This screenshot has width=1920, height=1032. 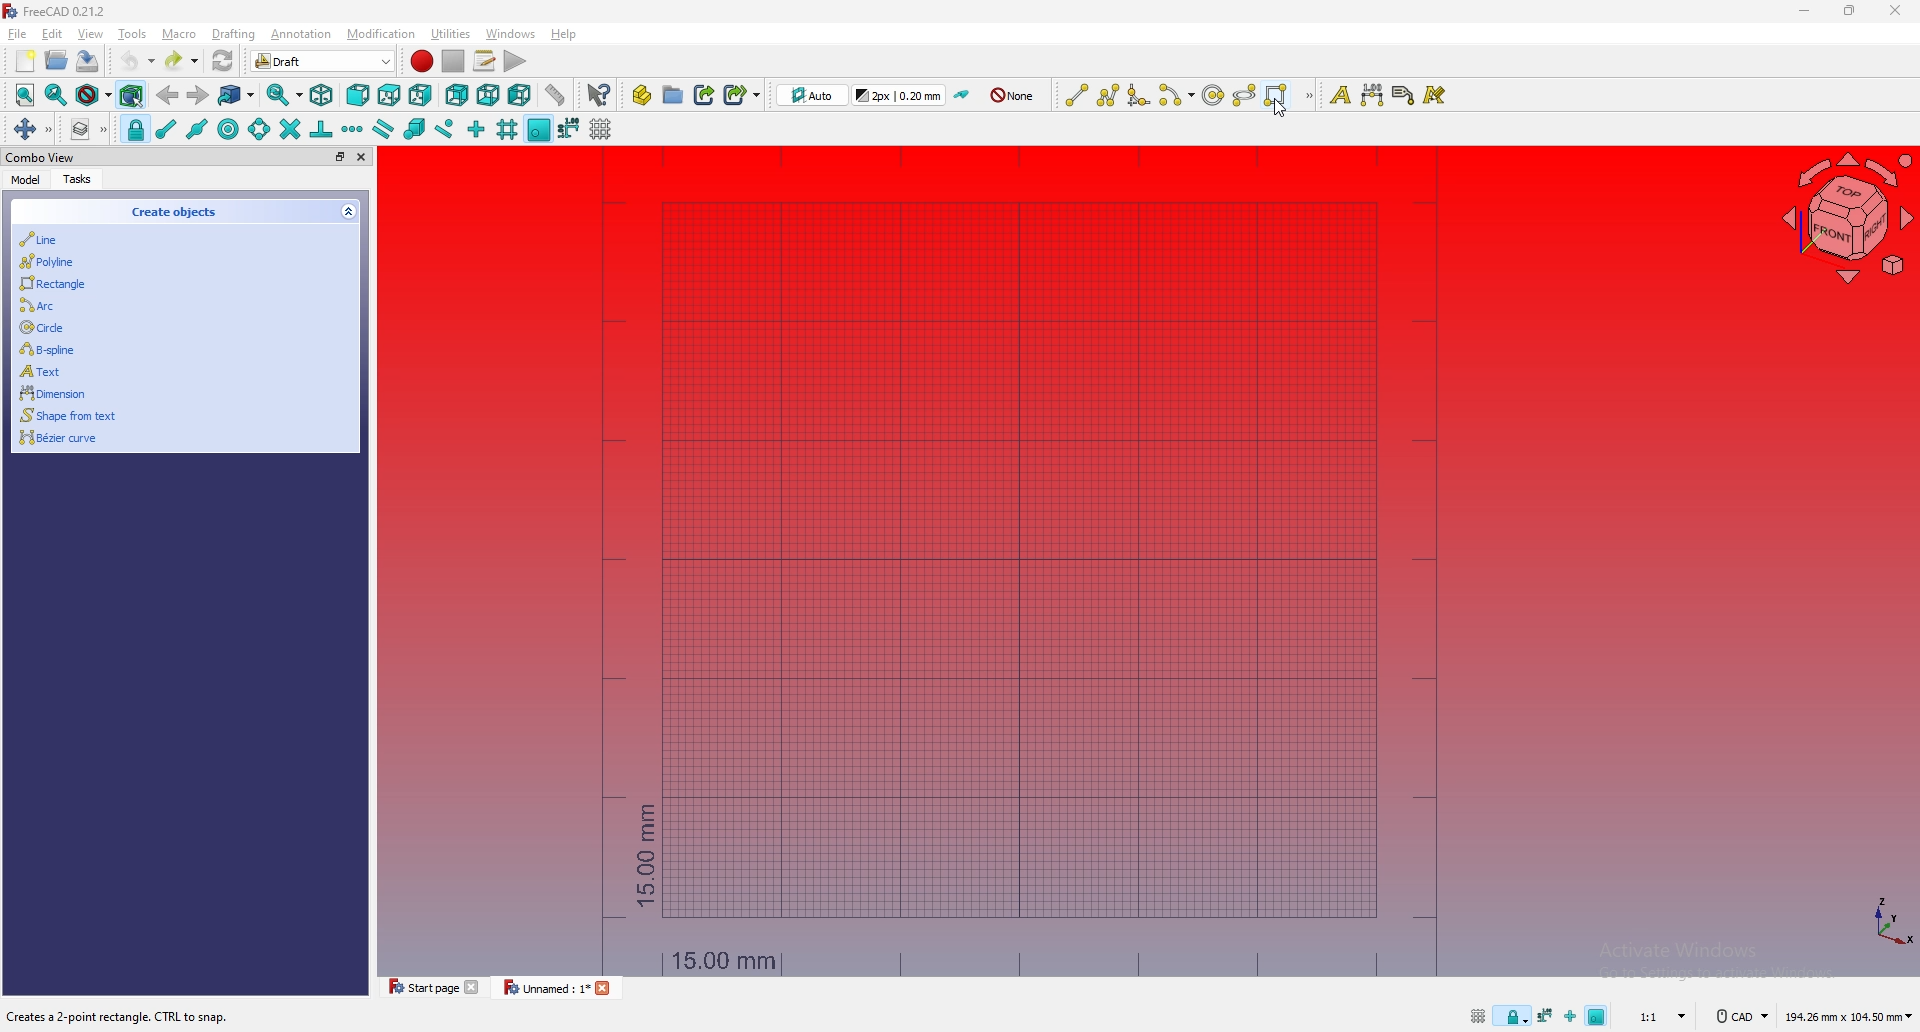 I want to click on start page, so click(x=420, y=987).